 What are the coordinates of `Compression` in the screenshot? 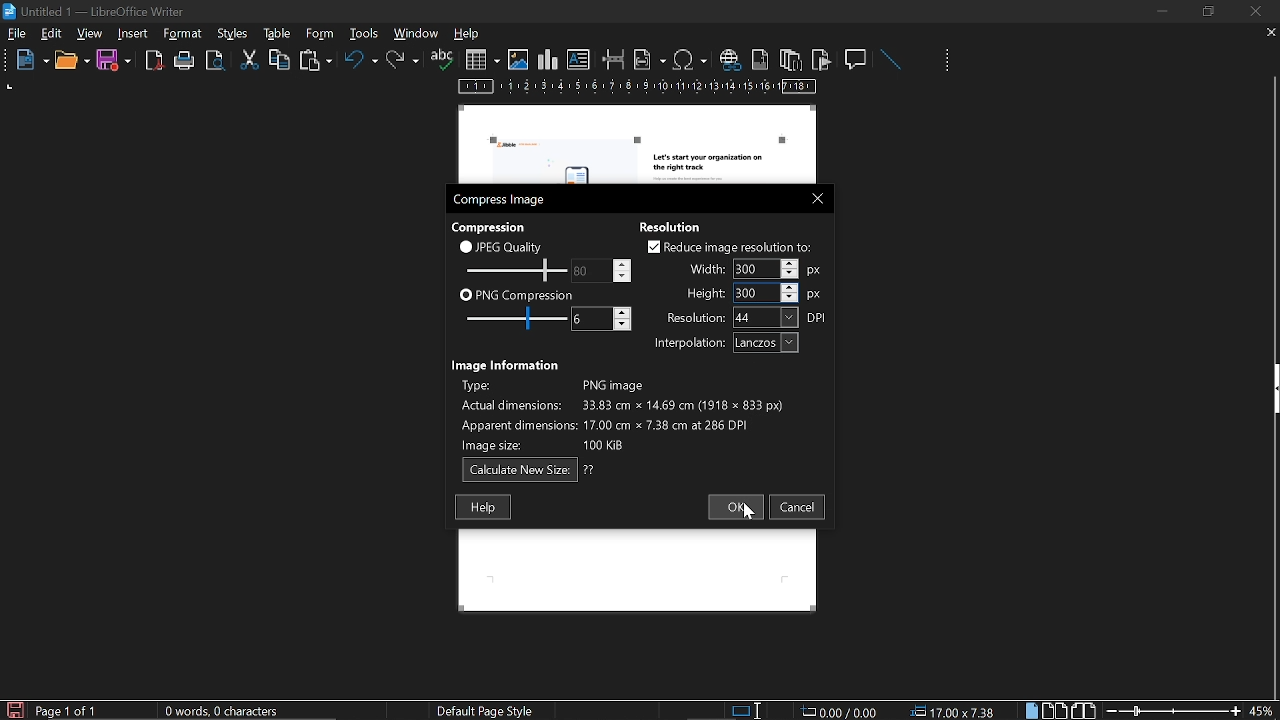 It's located at (491, 226).